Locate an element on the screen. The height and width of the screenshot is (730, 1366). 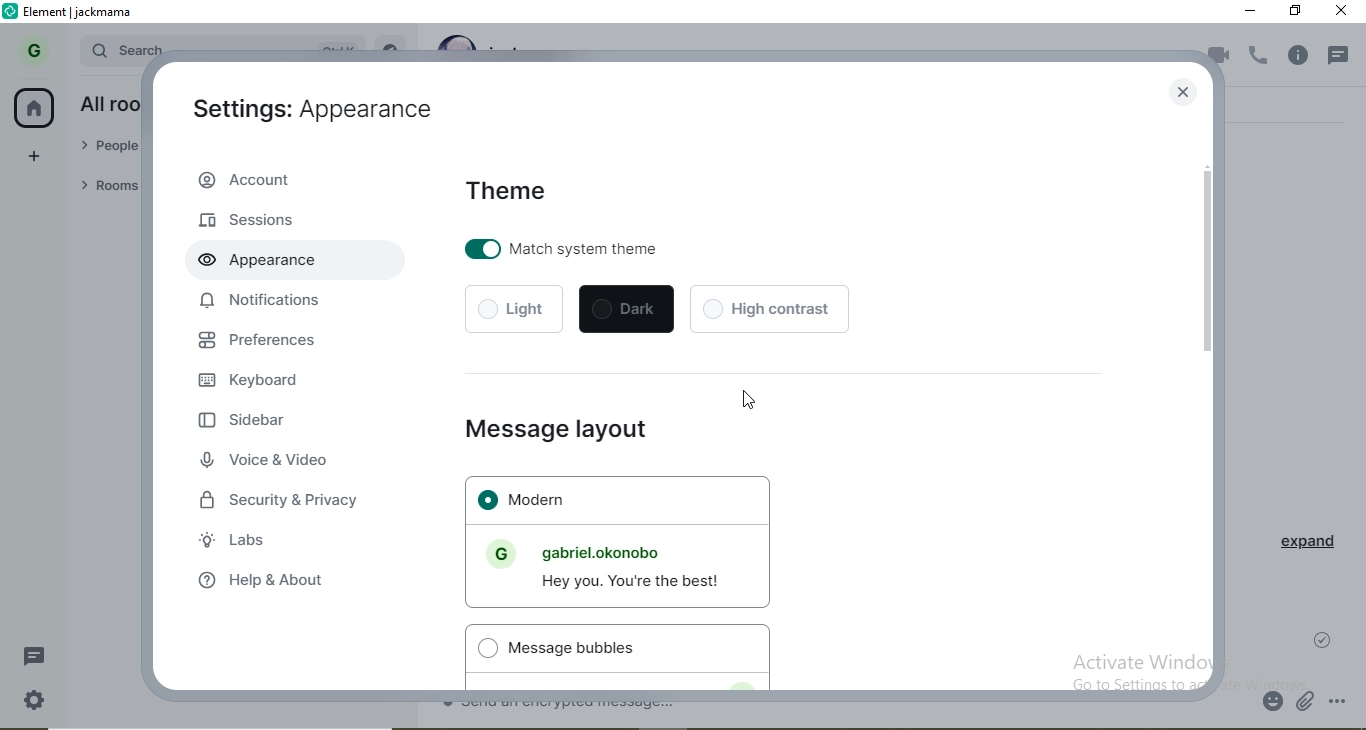
options is located at coordinates (1345, 702).